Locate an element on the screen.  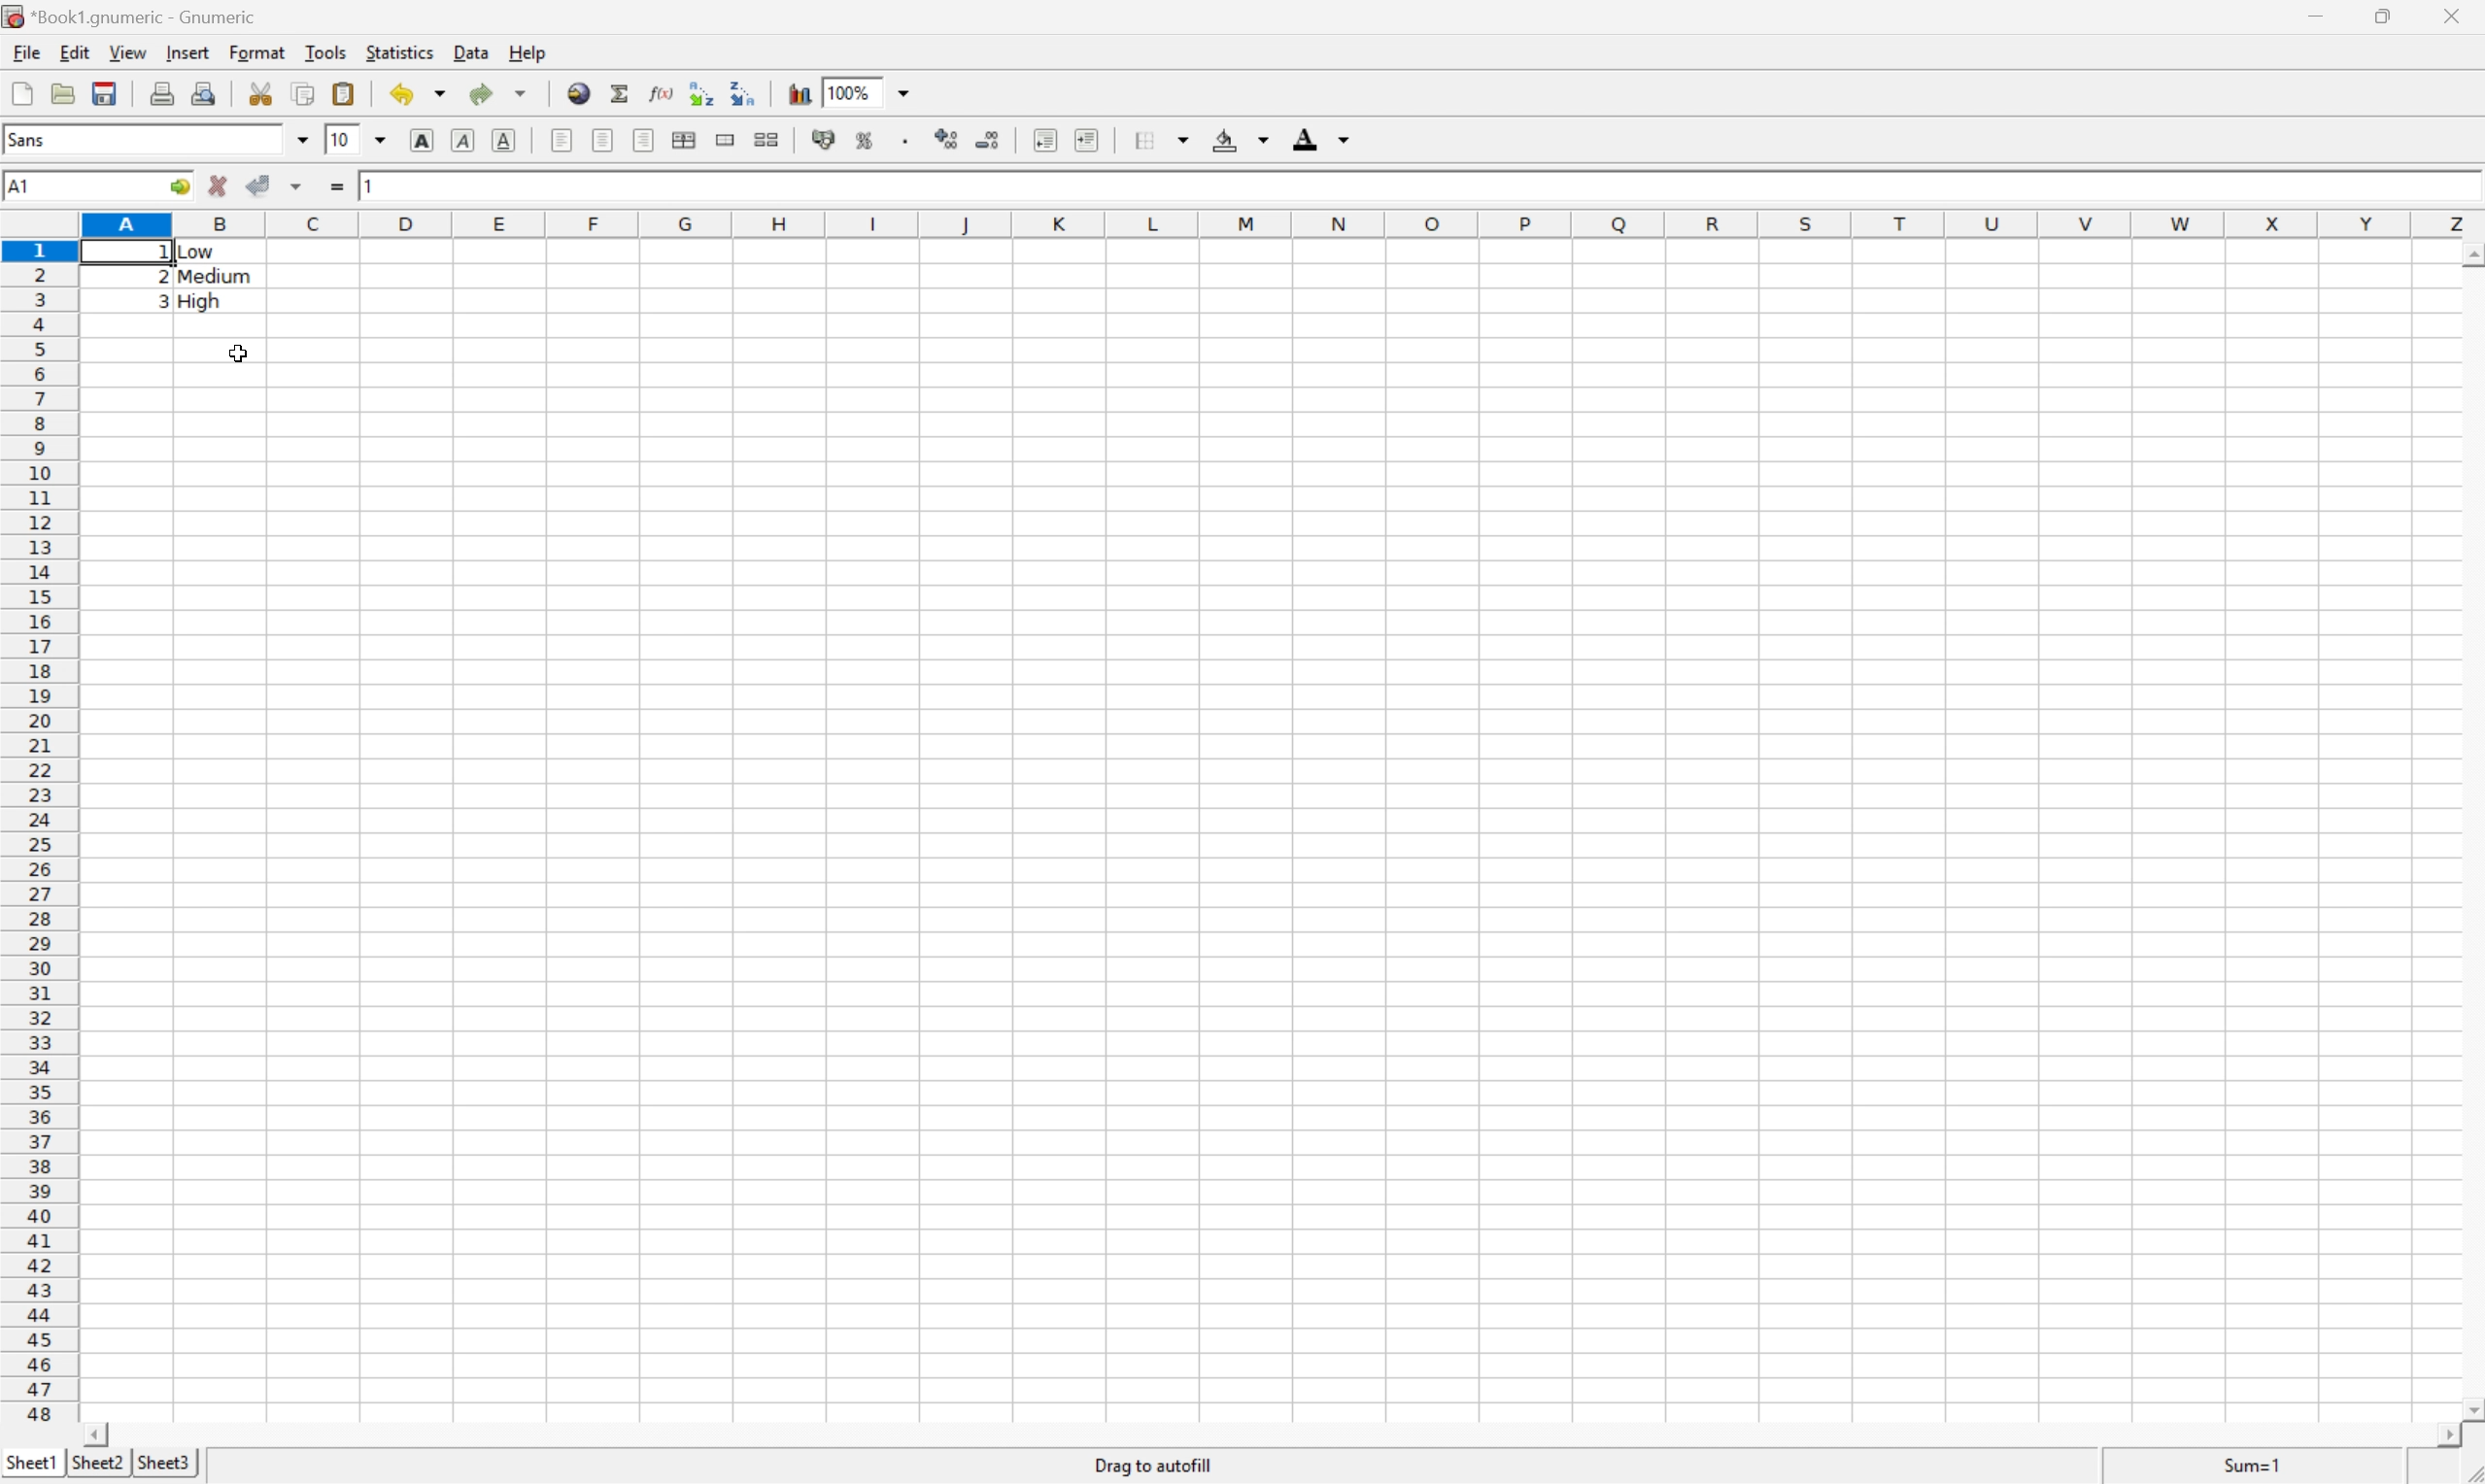
Decrease indent, and align the contents to the left is located at coordinates (1045, 140).